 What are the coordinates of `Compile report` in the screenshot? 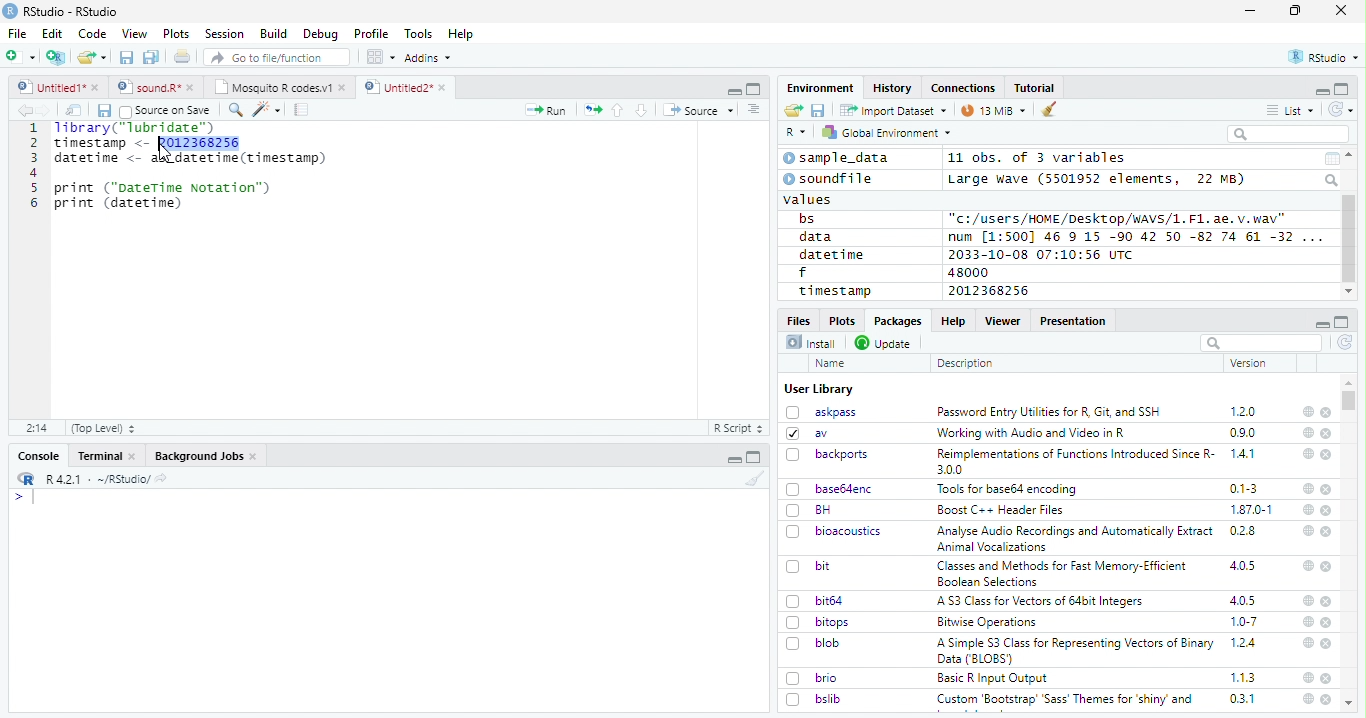 It's located at (302, 110).